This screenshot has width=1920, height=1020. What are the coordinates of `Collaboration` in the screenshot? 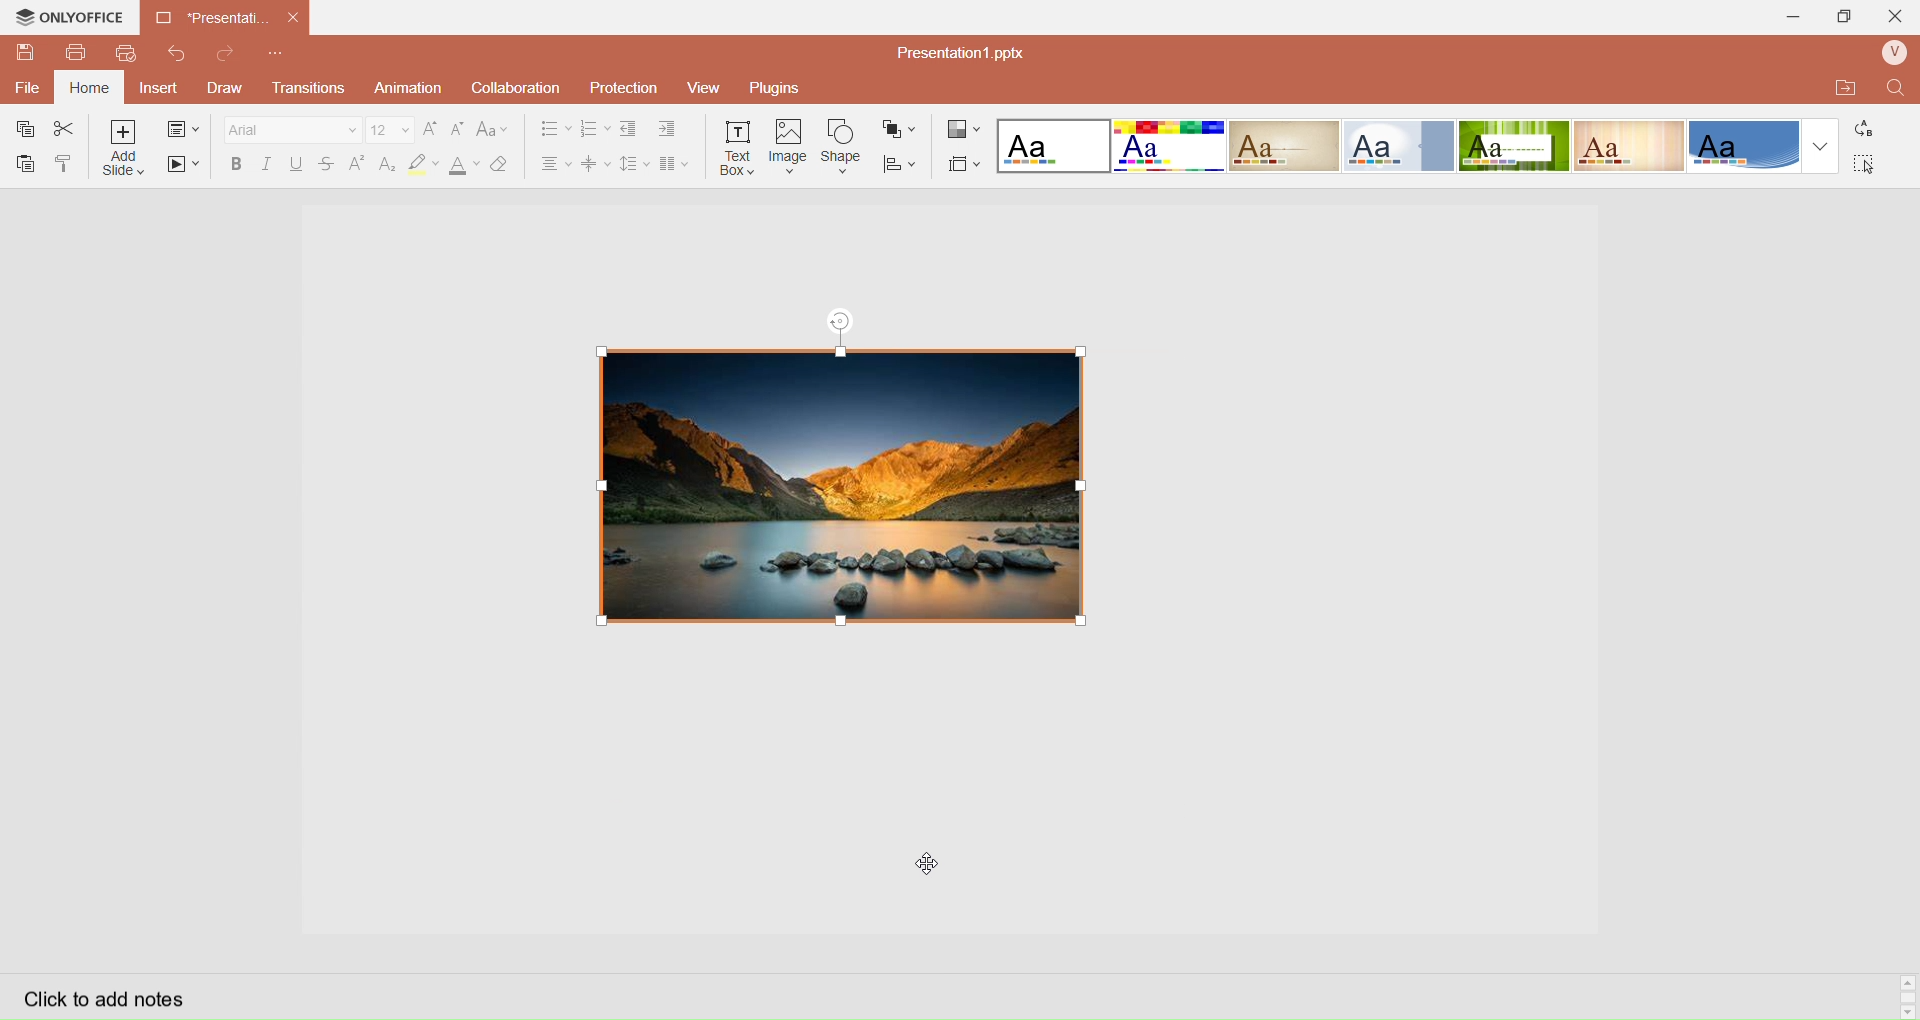 It's located at (518, 88).